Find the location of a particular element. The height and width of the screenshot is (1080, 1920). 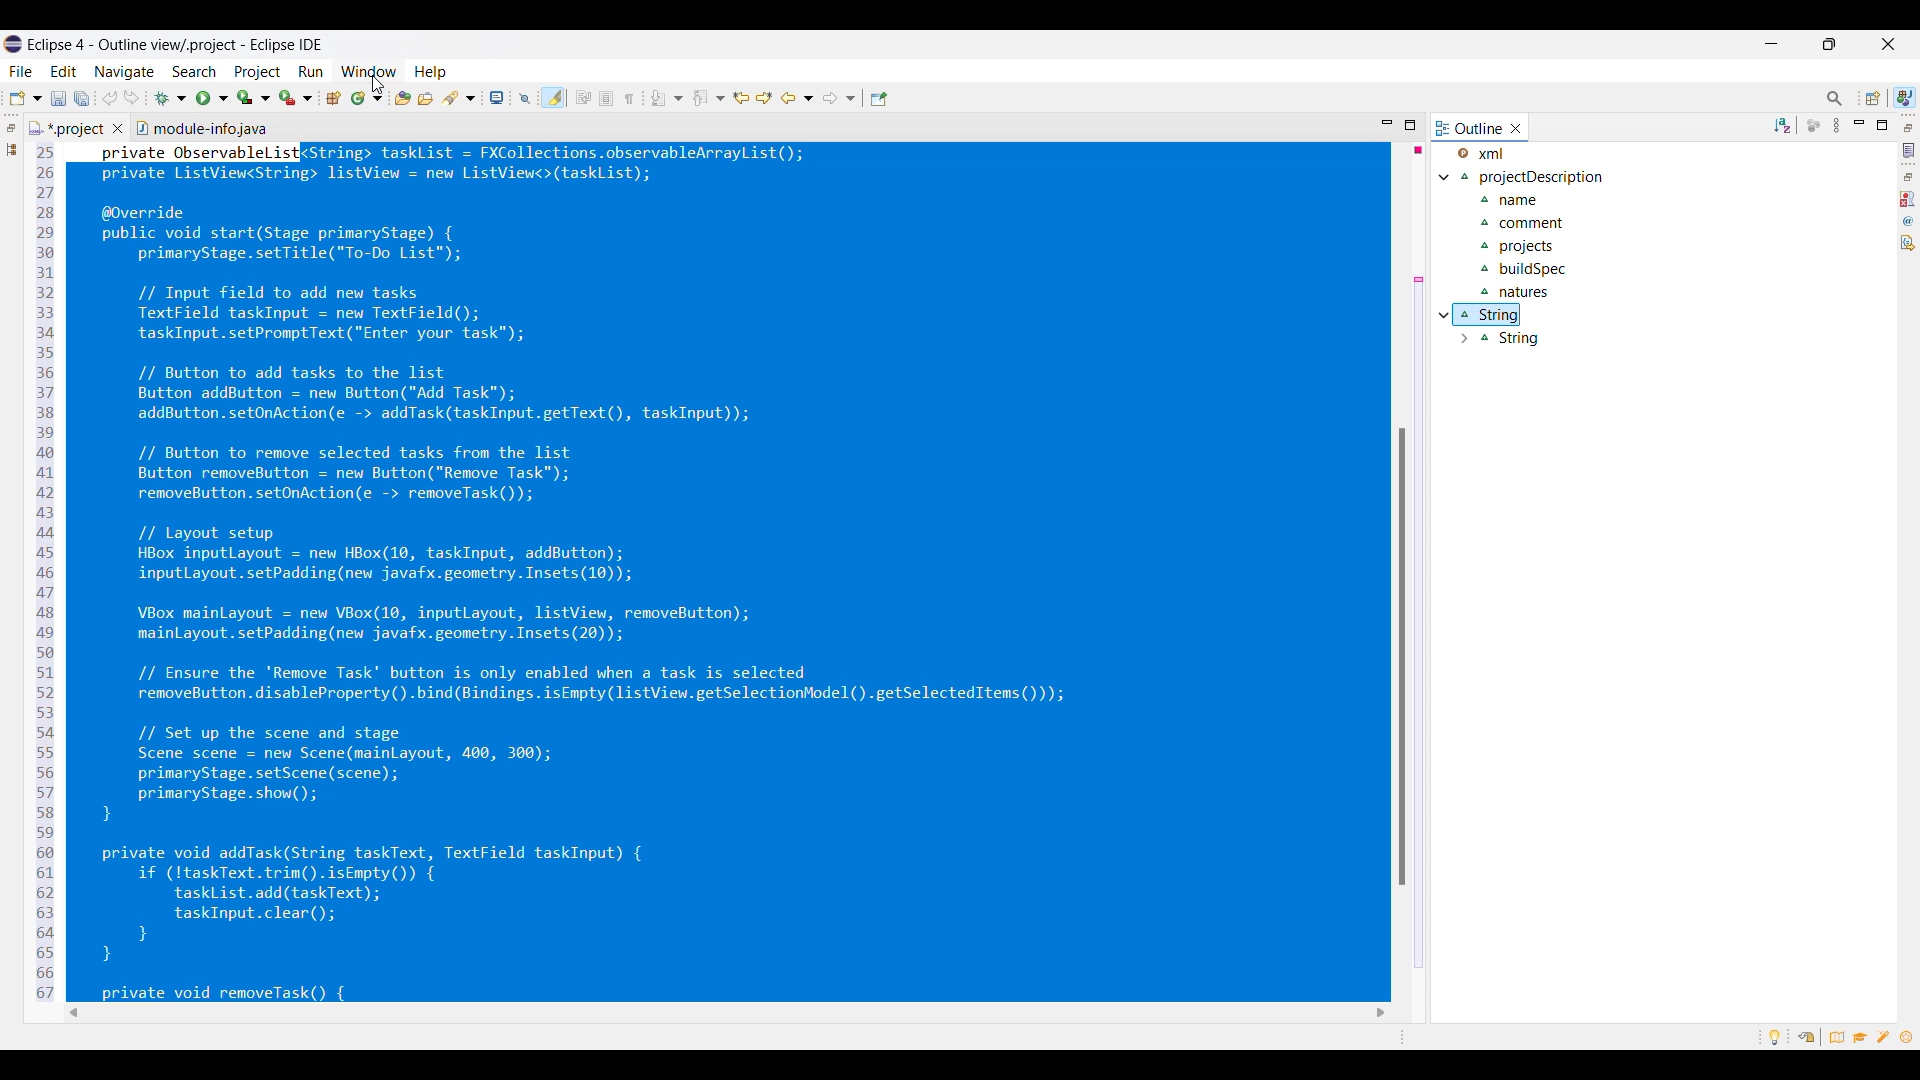

Package explorer workspace is located at coordinates (12, 149).